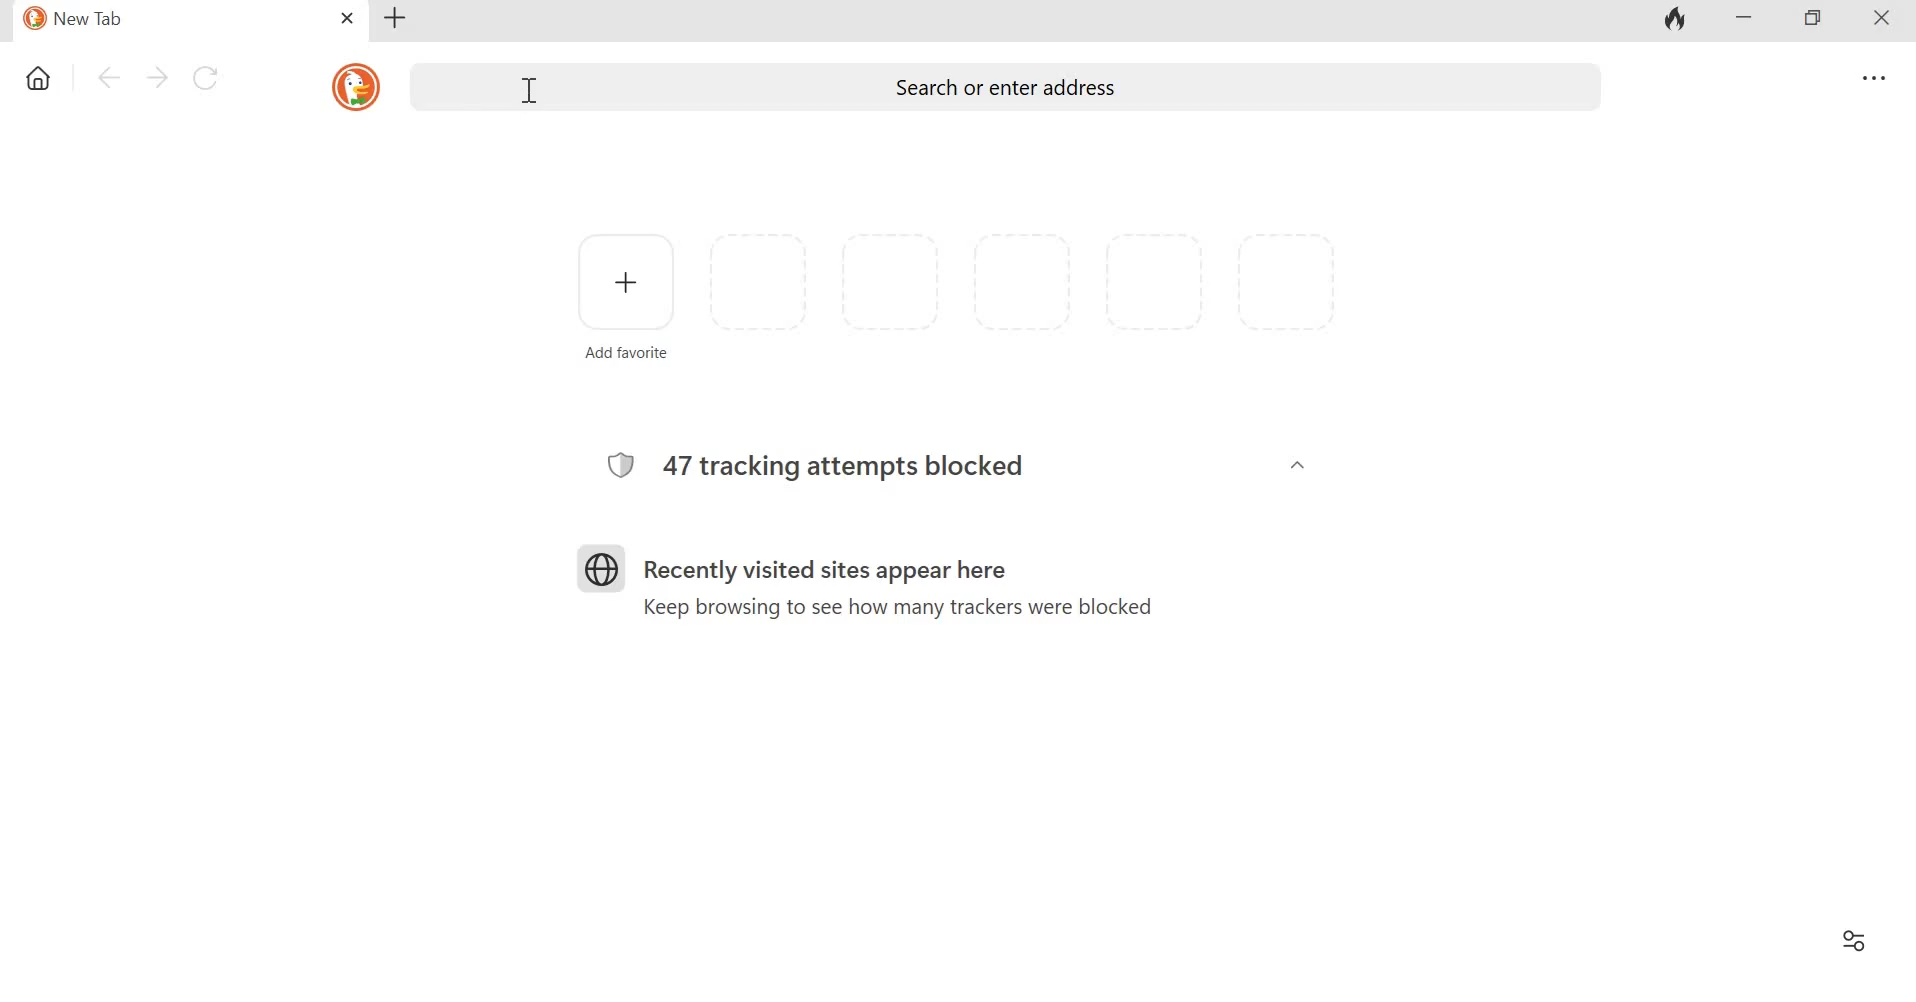  Describe the element at coordinates (1014, 87) in the screenshot. I see `Search or enter address` at that location.